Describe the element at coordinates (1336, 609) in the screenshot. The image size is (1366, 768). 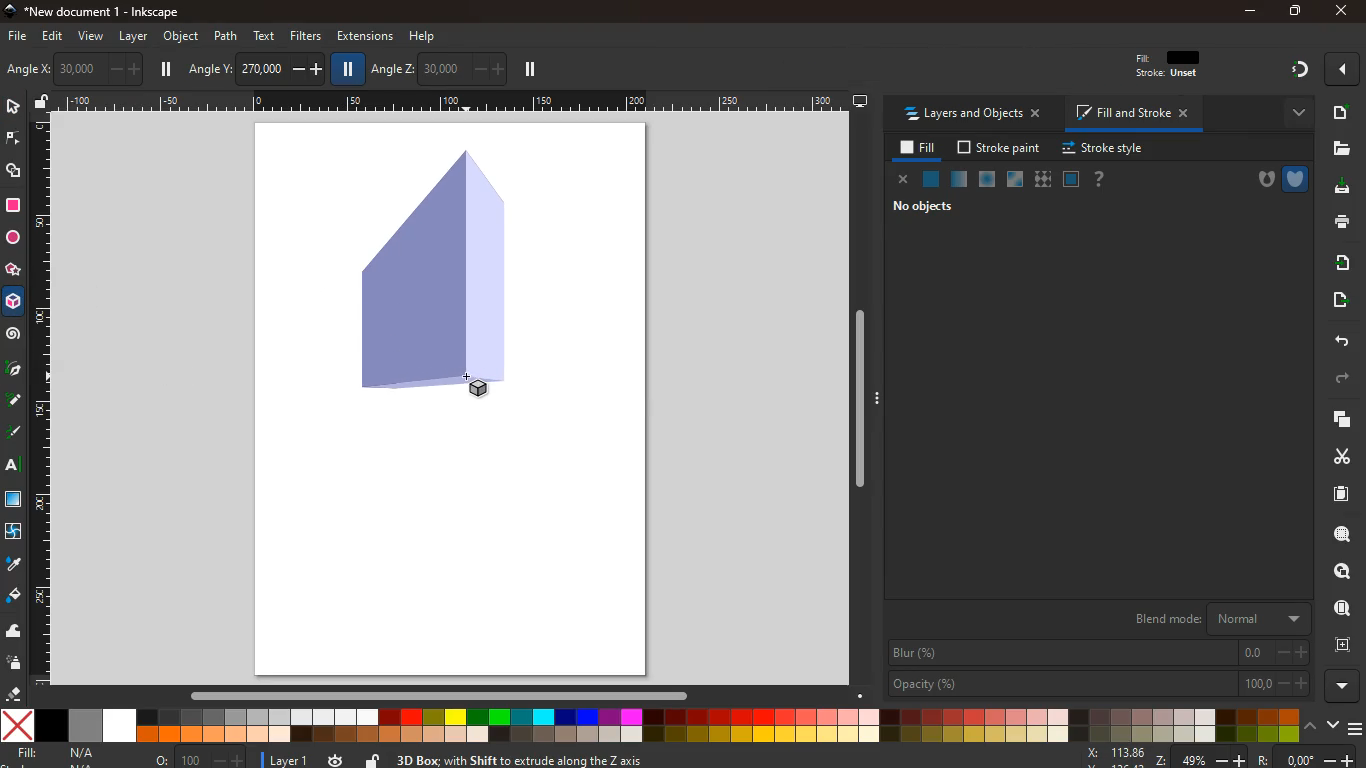
I see `use` at that location.